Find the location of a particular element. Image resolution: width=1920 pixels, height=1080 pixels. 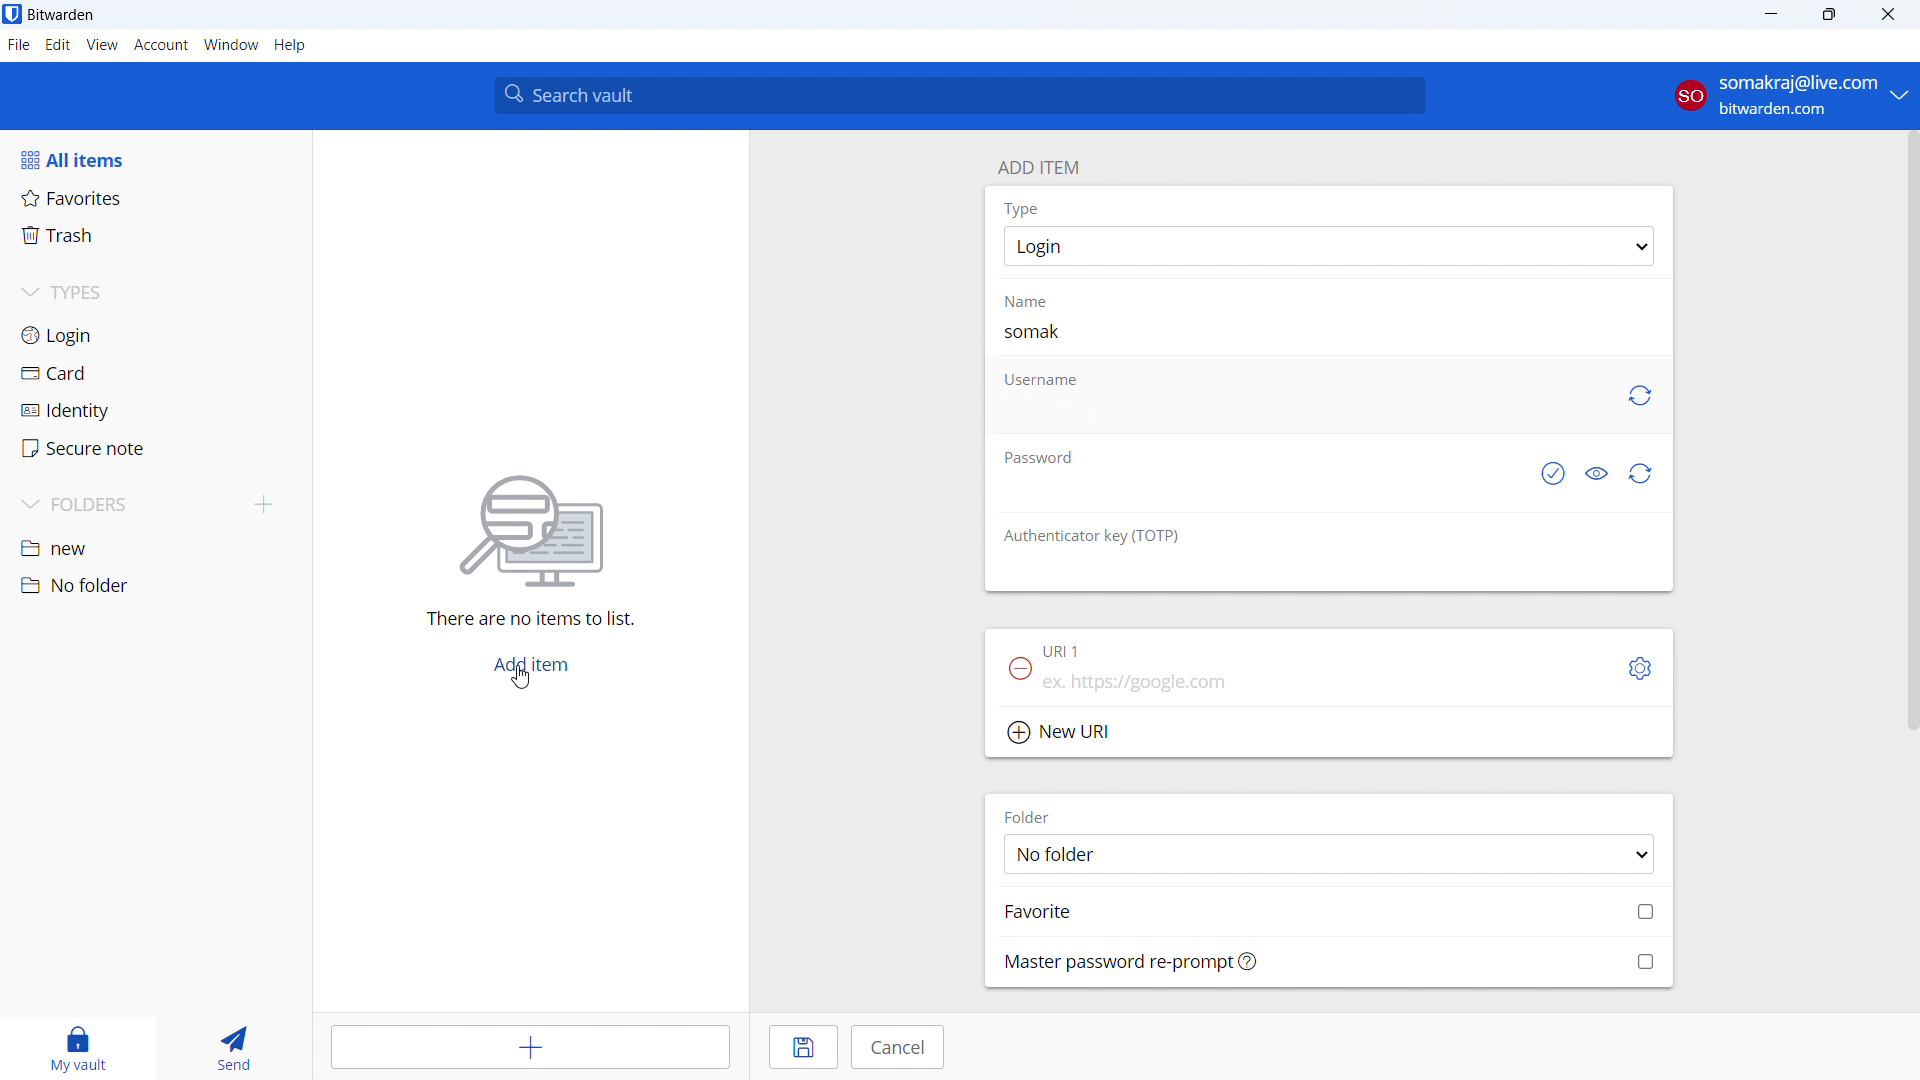

URL 1 is located at coordinates (1065, 653).